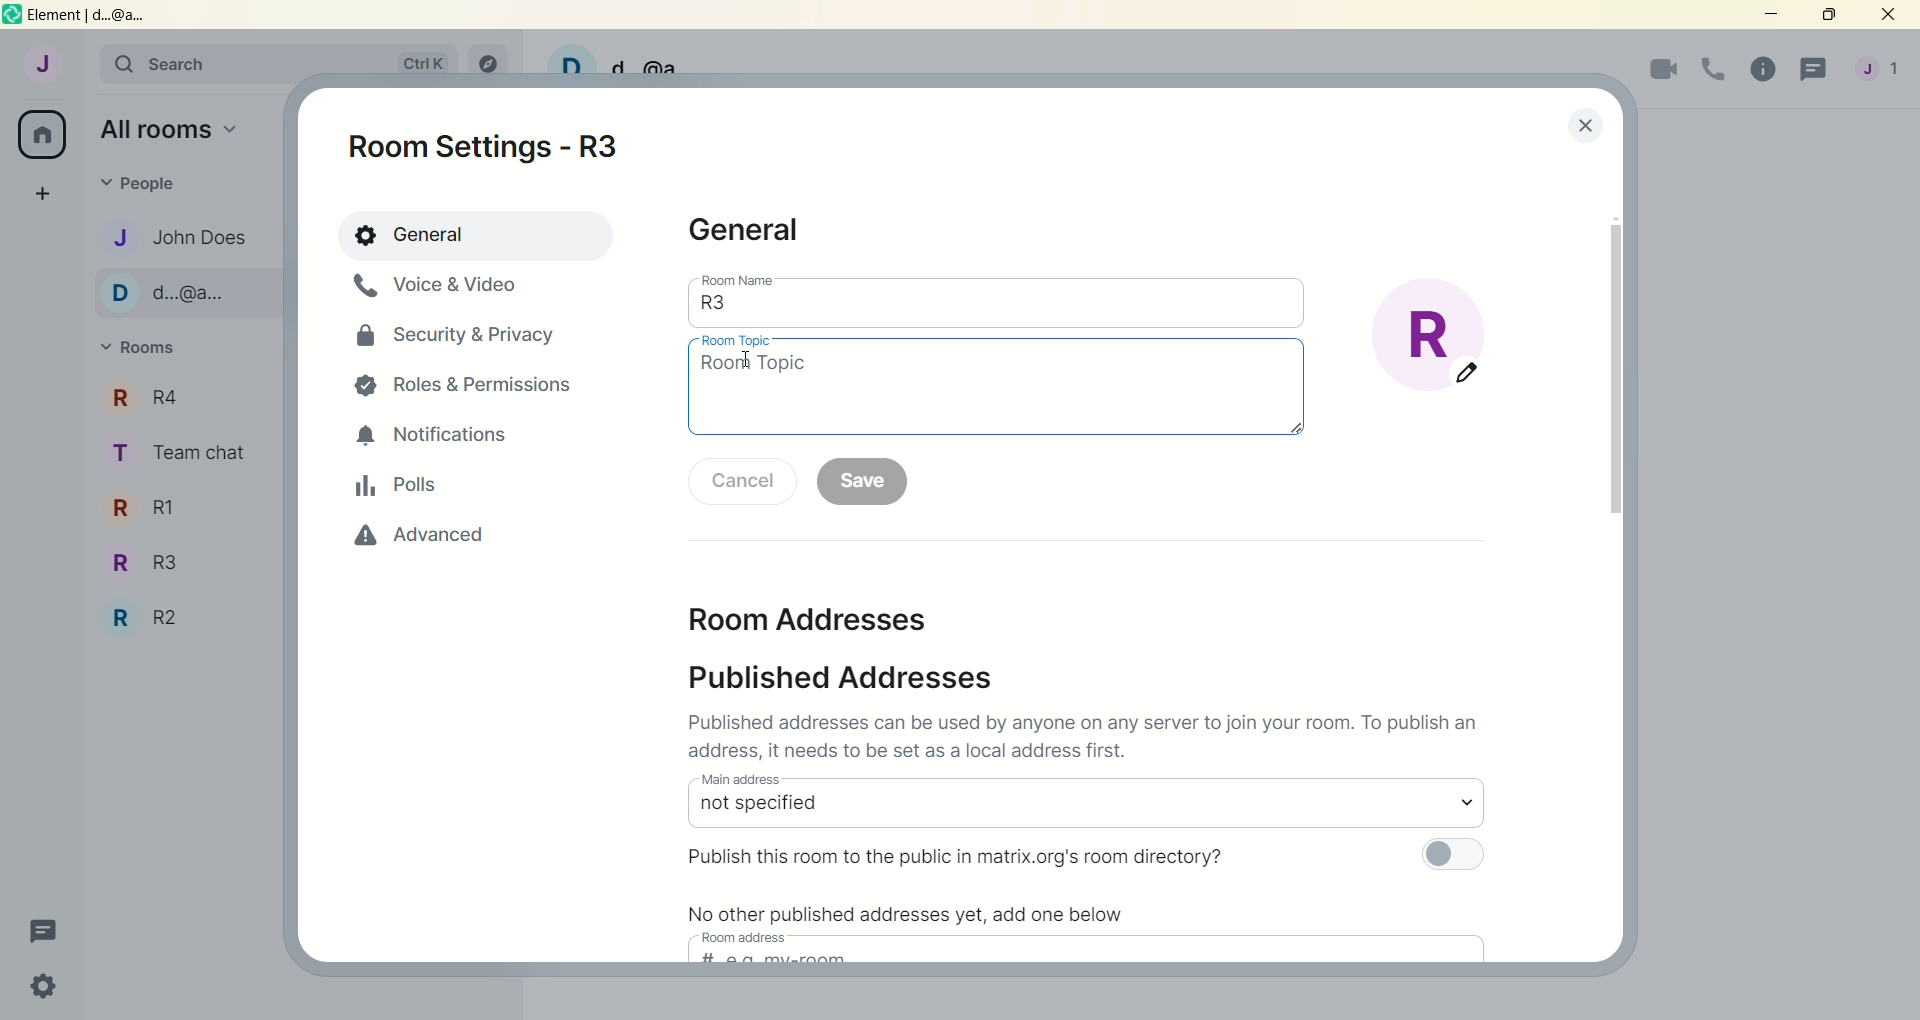 This screenshot has width=1920, height=1020. I want to click on minimize, so click(1775, 18).